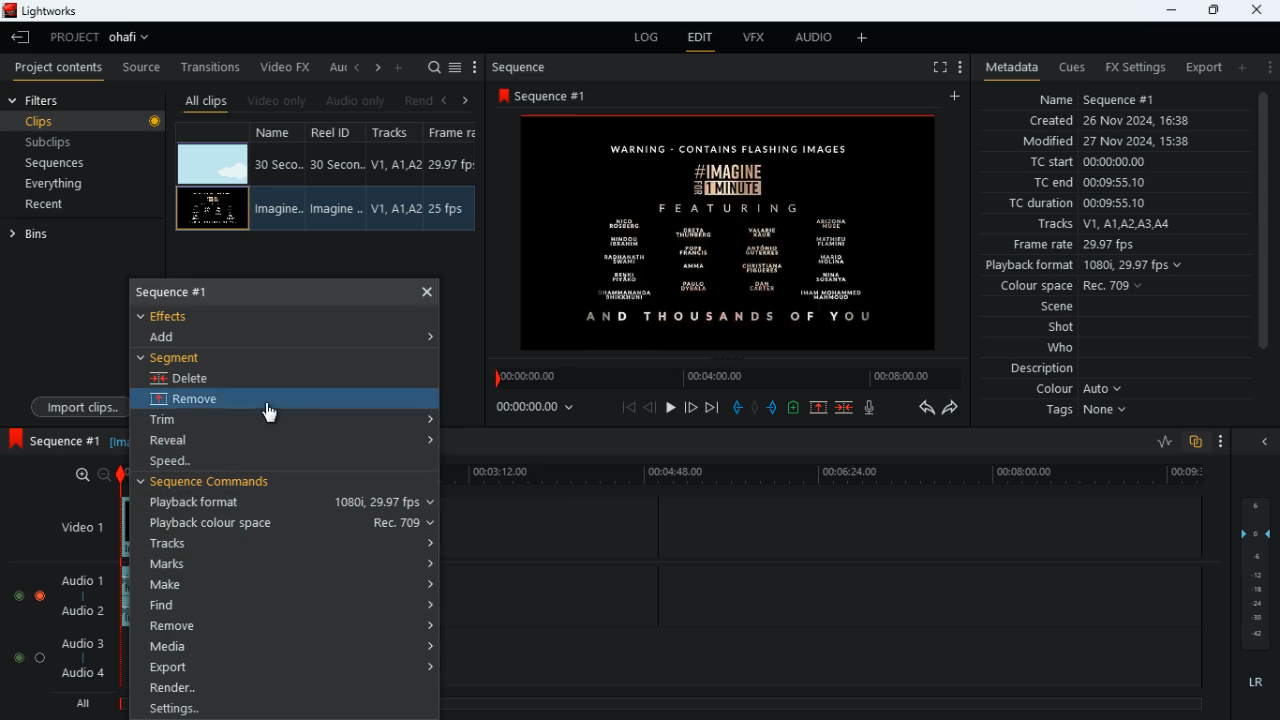 The width and height of the screenshot is (1280, 720). What do you see at coordinates (85, 474) in the screenshot?
I see `zoom` at bounding box center [85, 474].